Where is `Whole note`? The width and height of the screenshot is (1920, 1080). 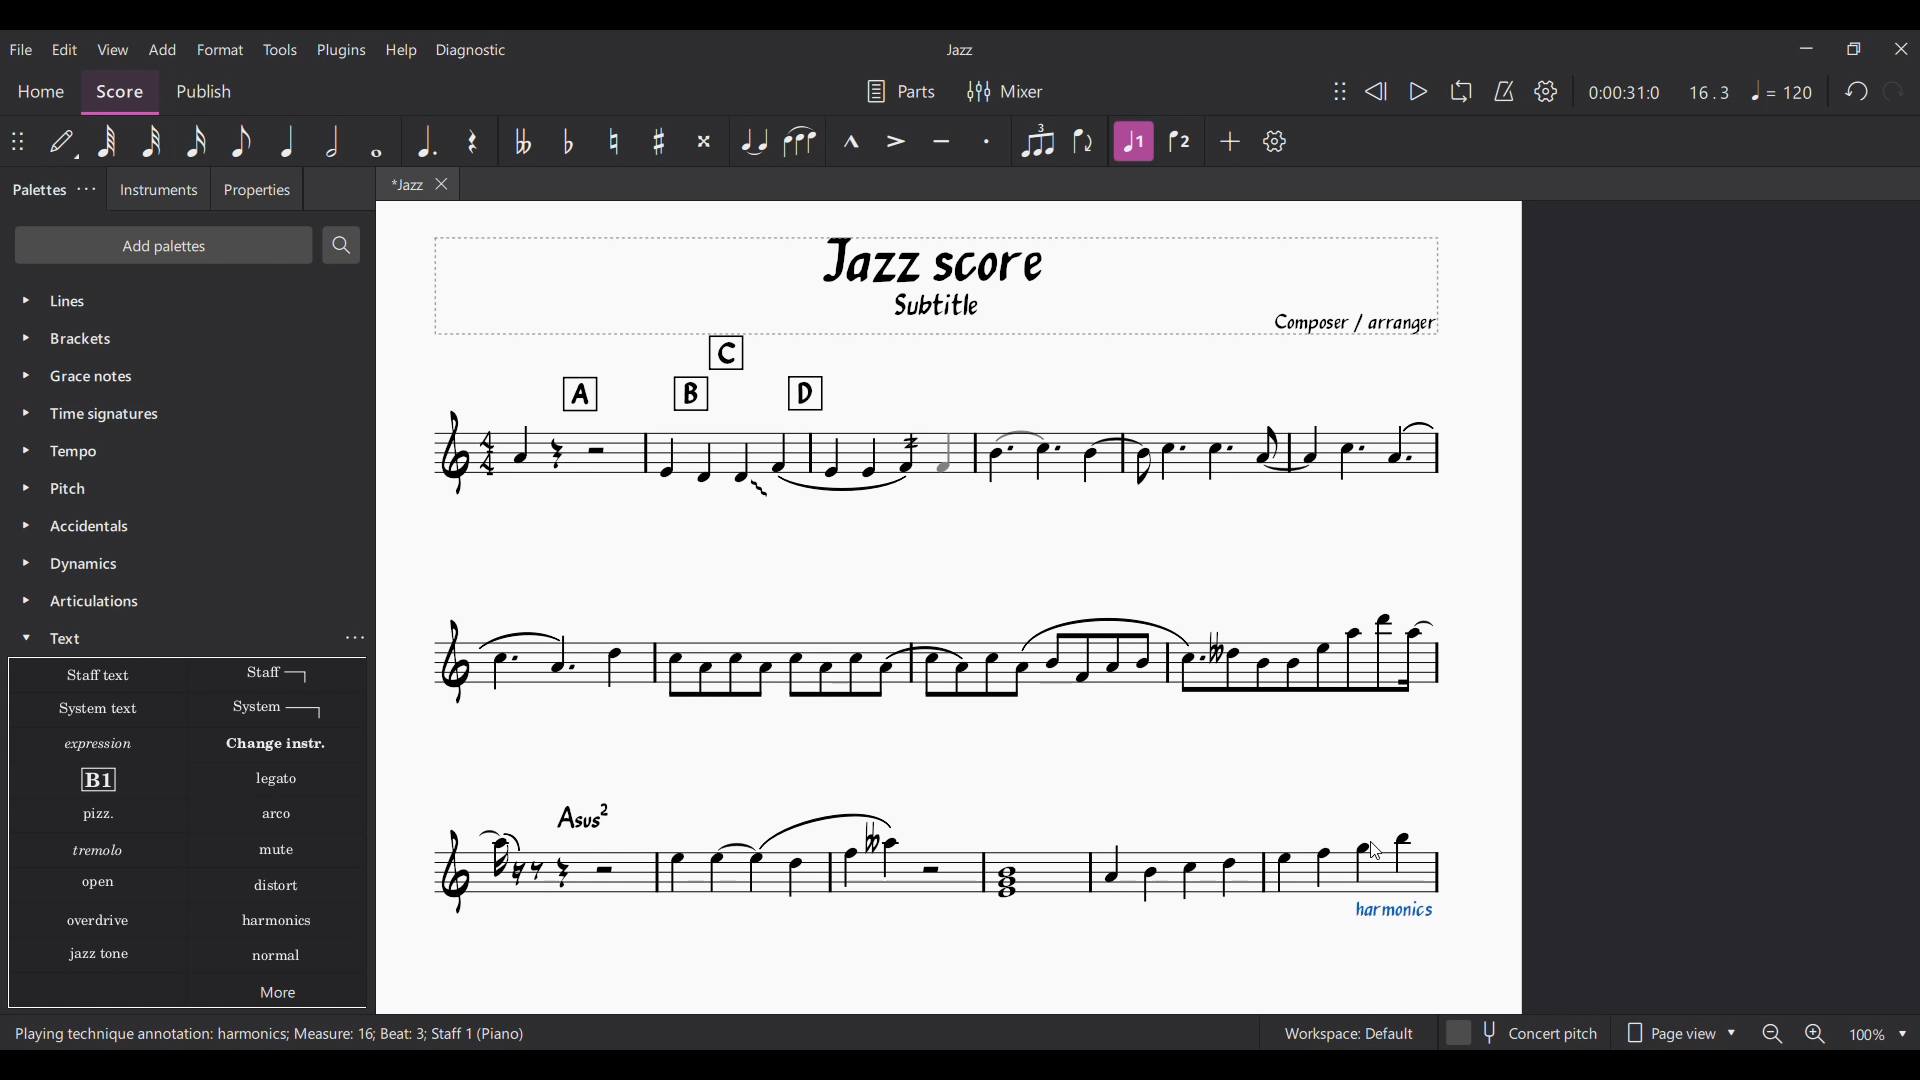
Whole note is located at coordinates (376, 141).